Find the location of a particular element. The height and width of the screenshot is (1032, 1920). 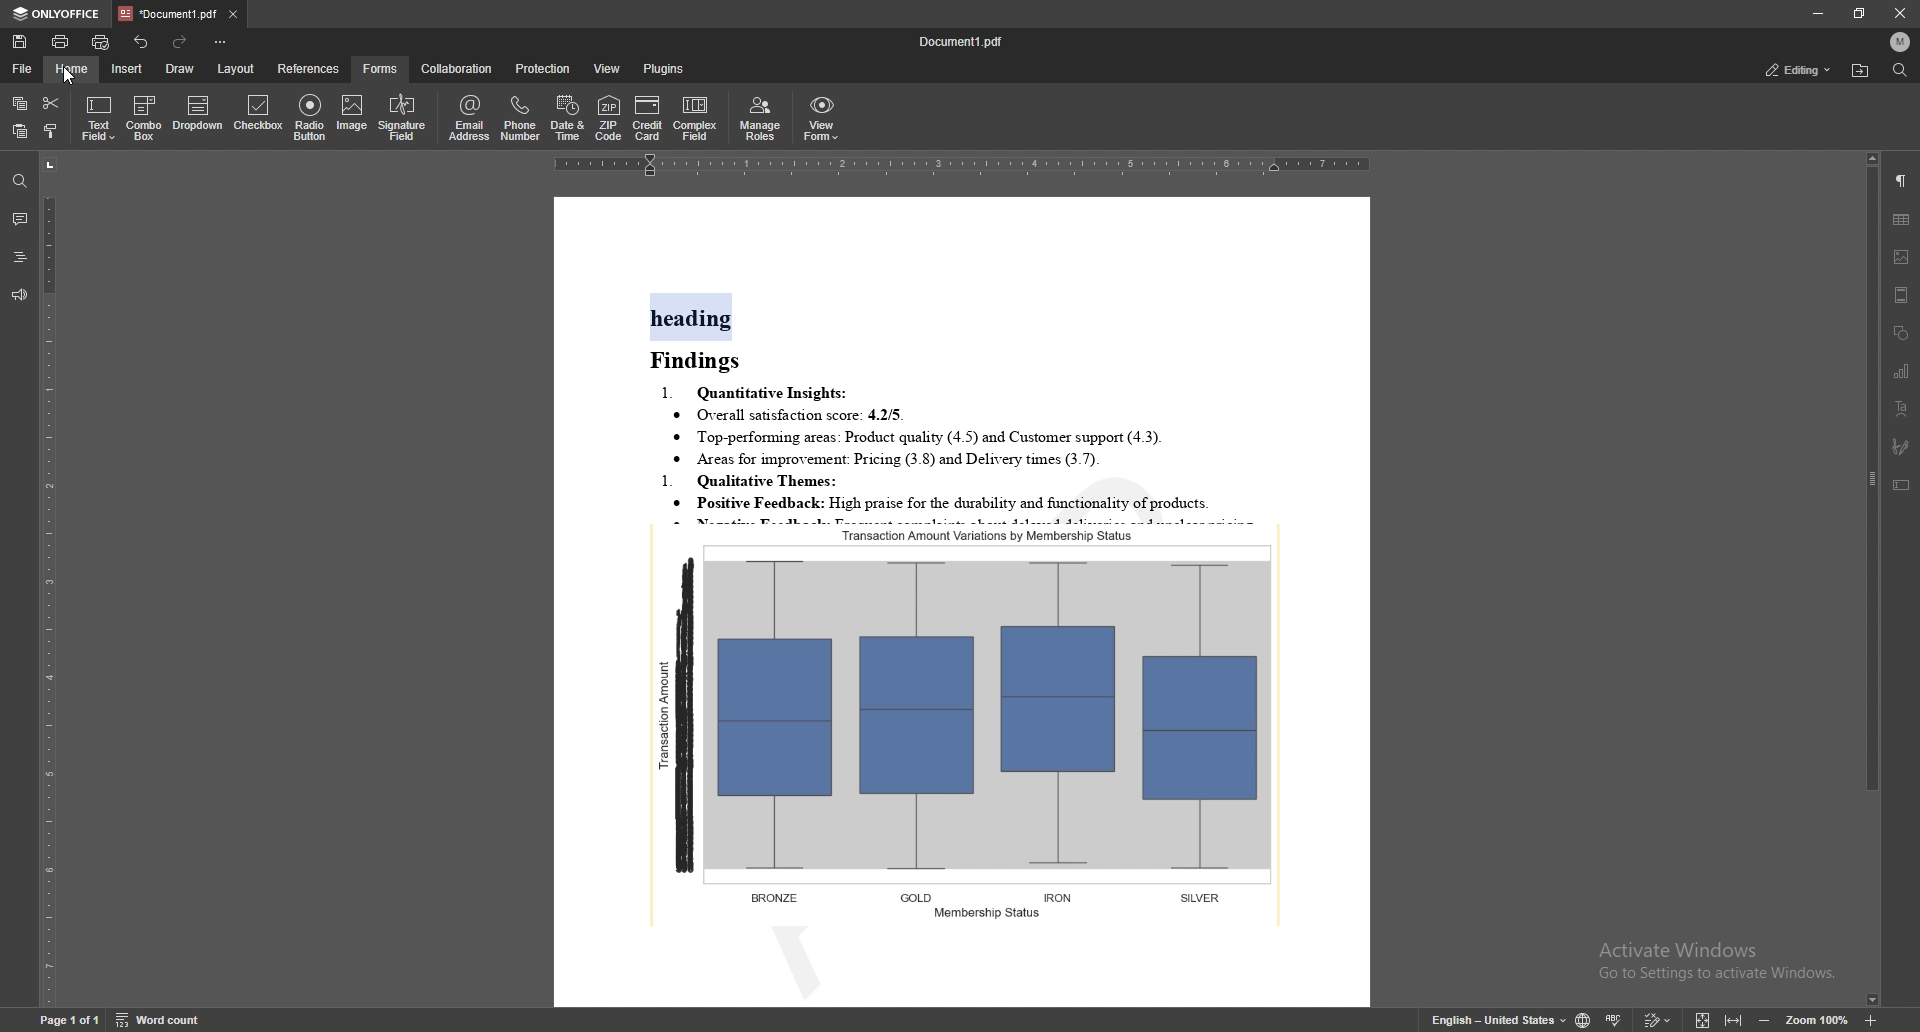

resize is located at coordinates (1859, 13).